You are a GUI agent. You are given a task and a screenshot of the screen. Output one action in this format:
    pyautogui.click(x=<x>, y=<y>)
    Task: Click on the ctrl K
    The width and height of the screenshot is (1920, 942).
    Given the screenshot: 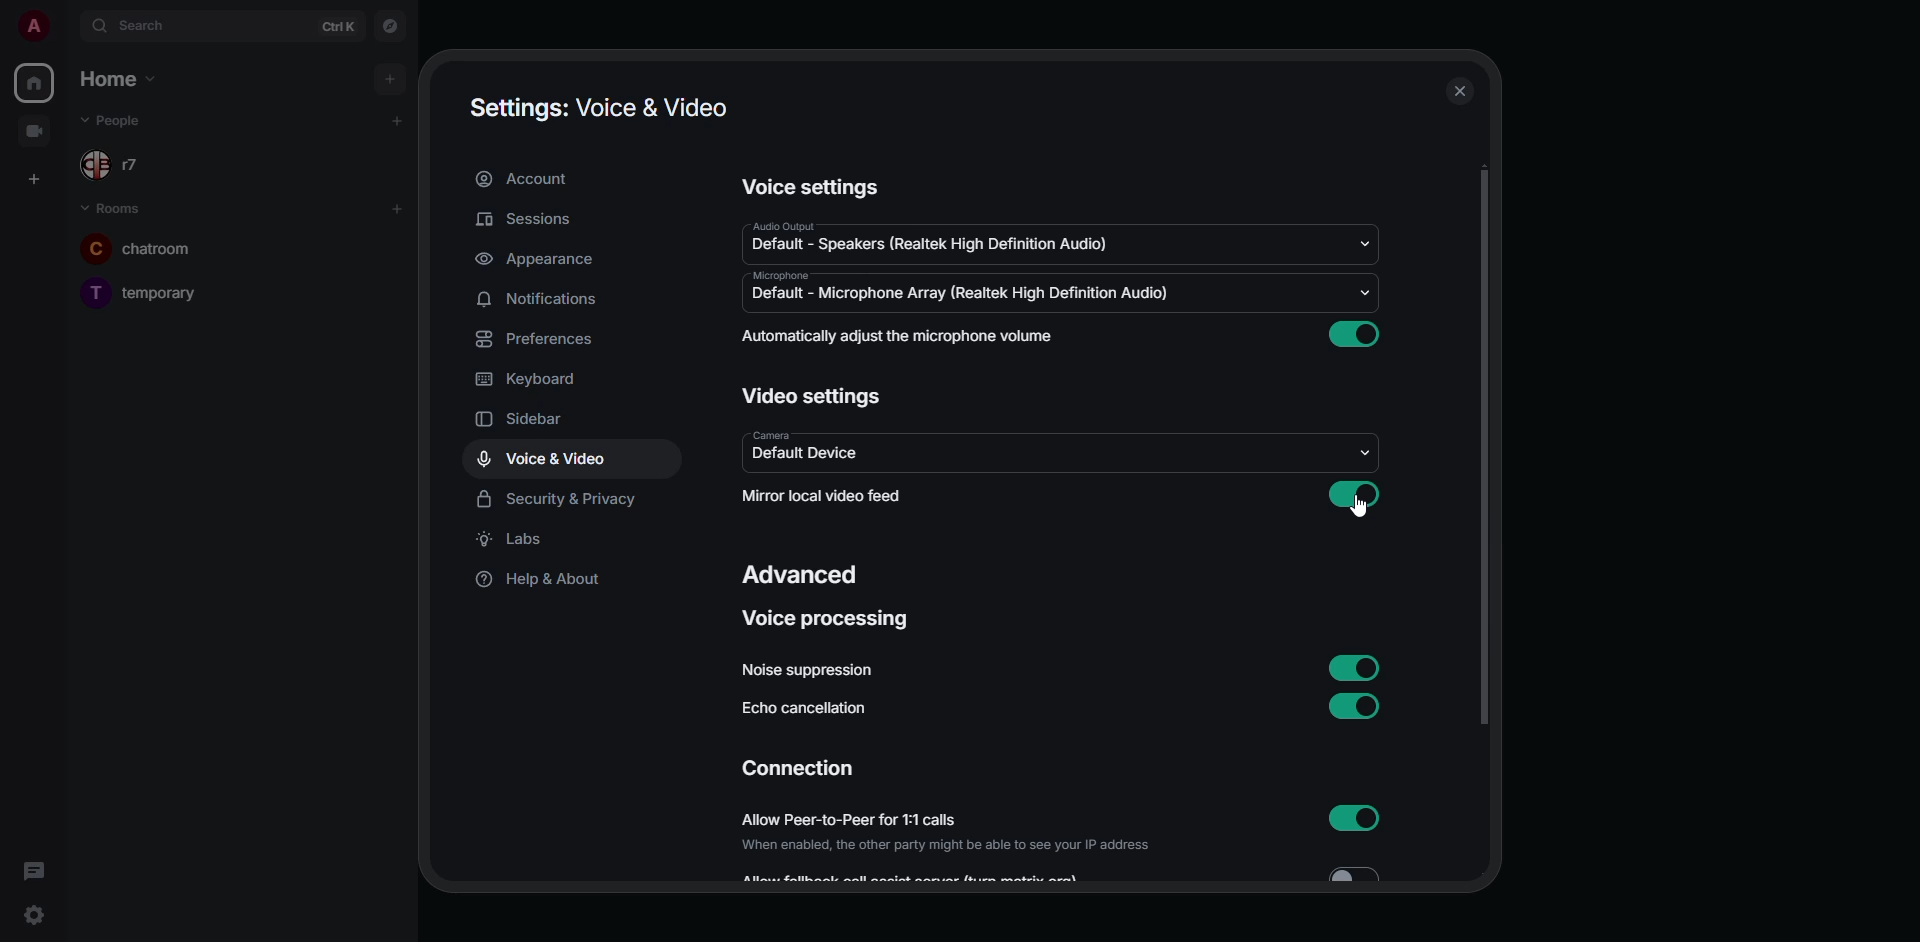 What is the action you would take?
    pyautogui.click(x=337, y=26)
    